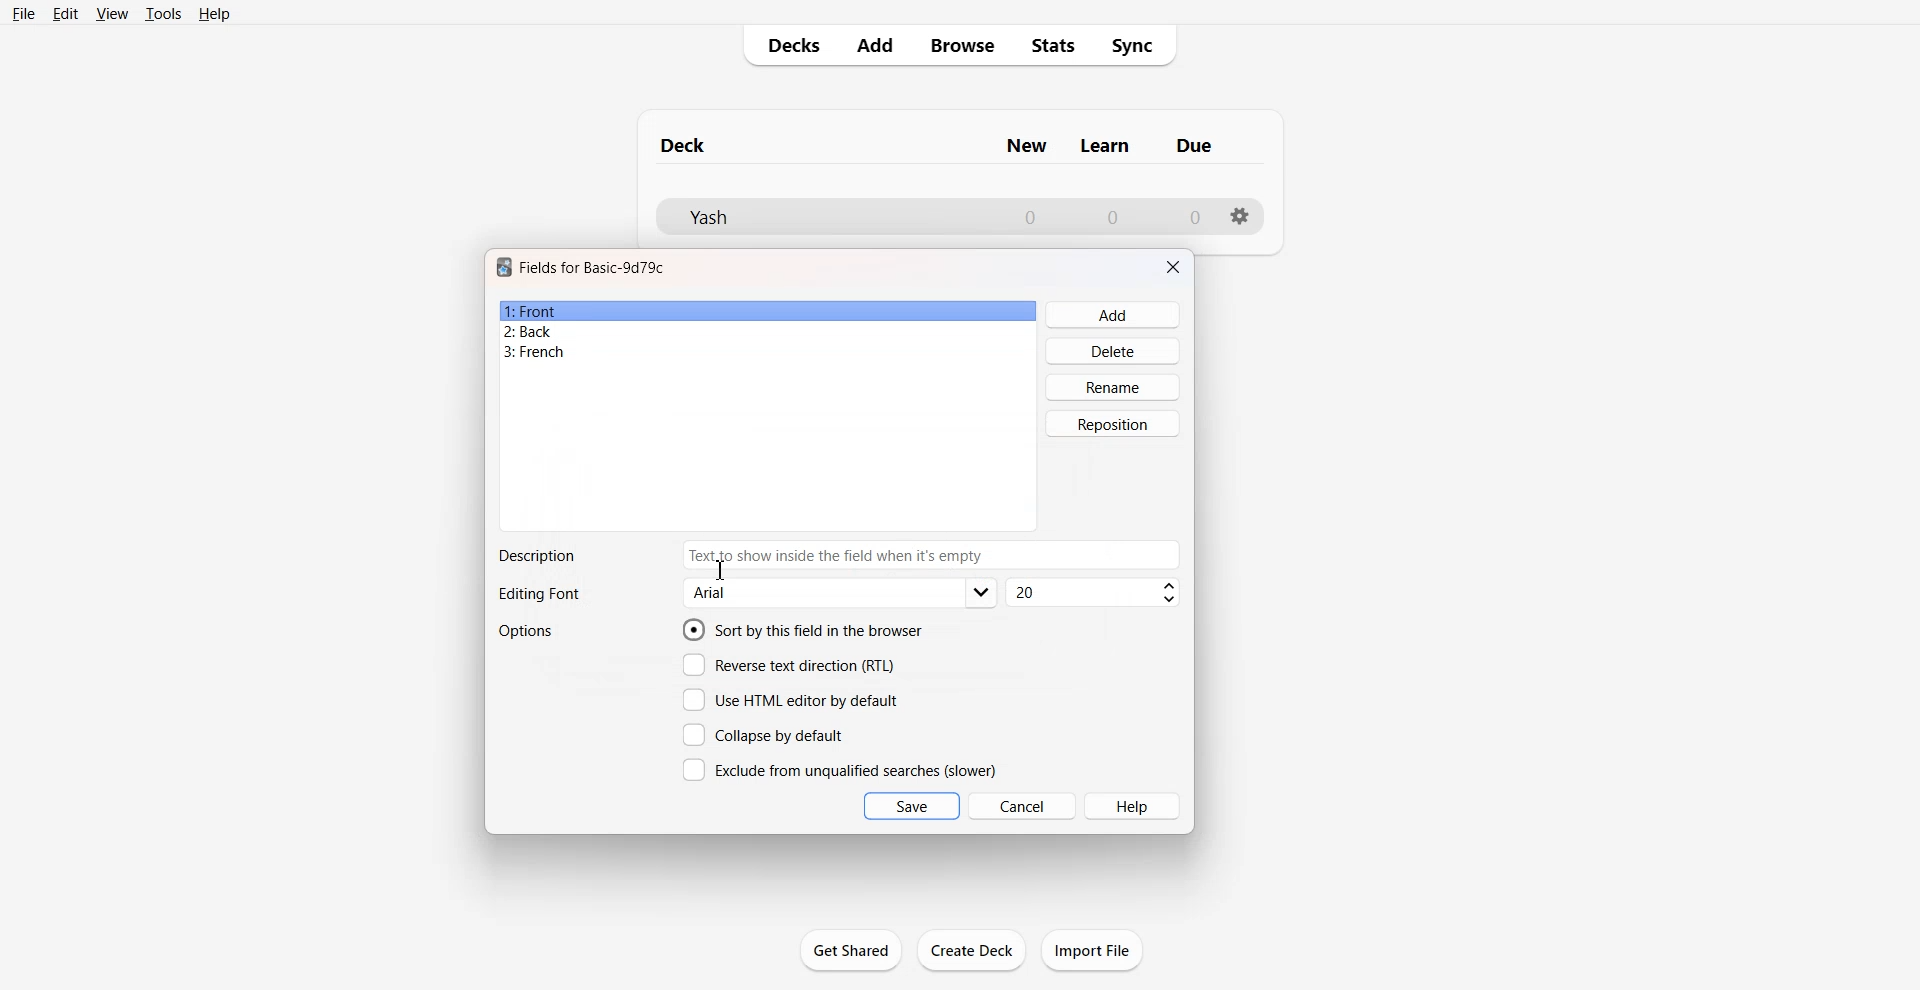 This screenshot has width=1920, height=990. I want to click on Enter Description, so click(933, 555).